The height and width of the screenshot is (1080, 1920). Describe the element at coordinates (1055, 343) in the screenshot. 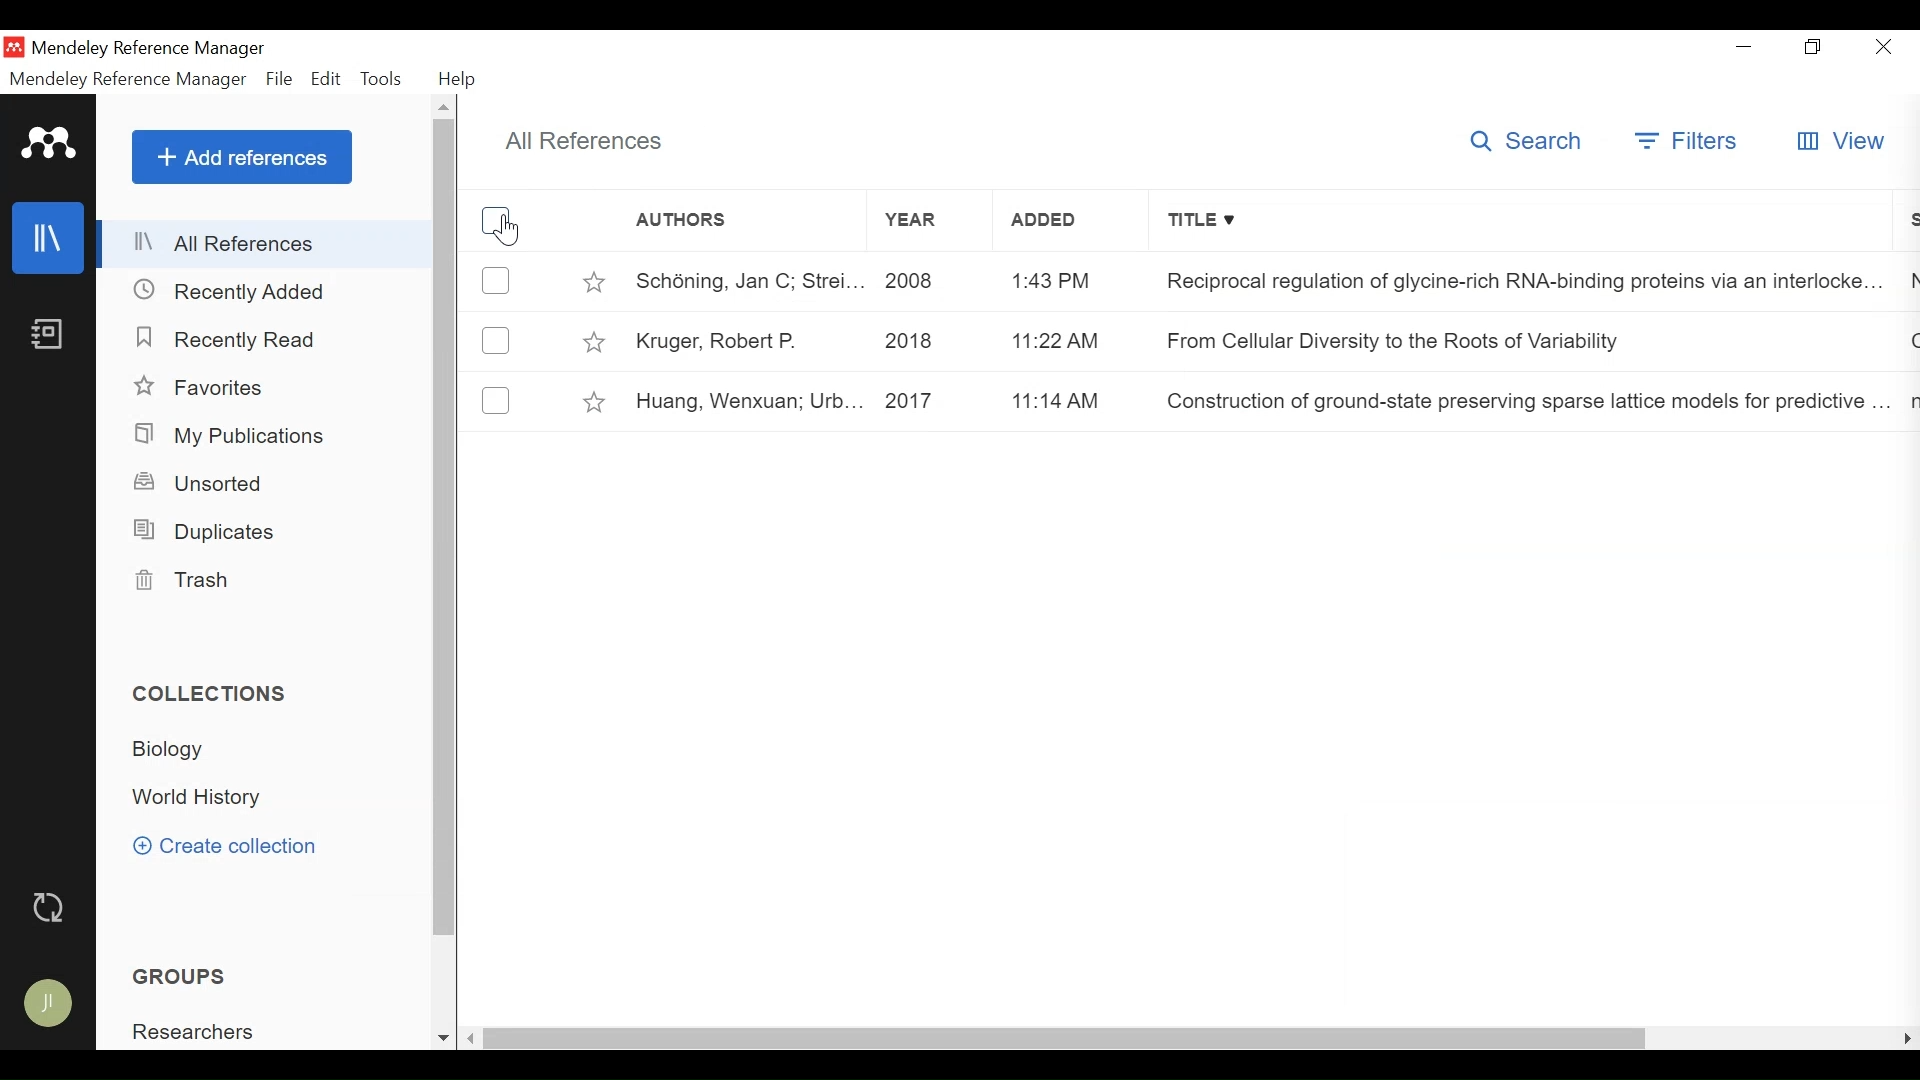

I see `11:22 AM` at that location.